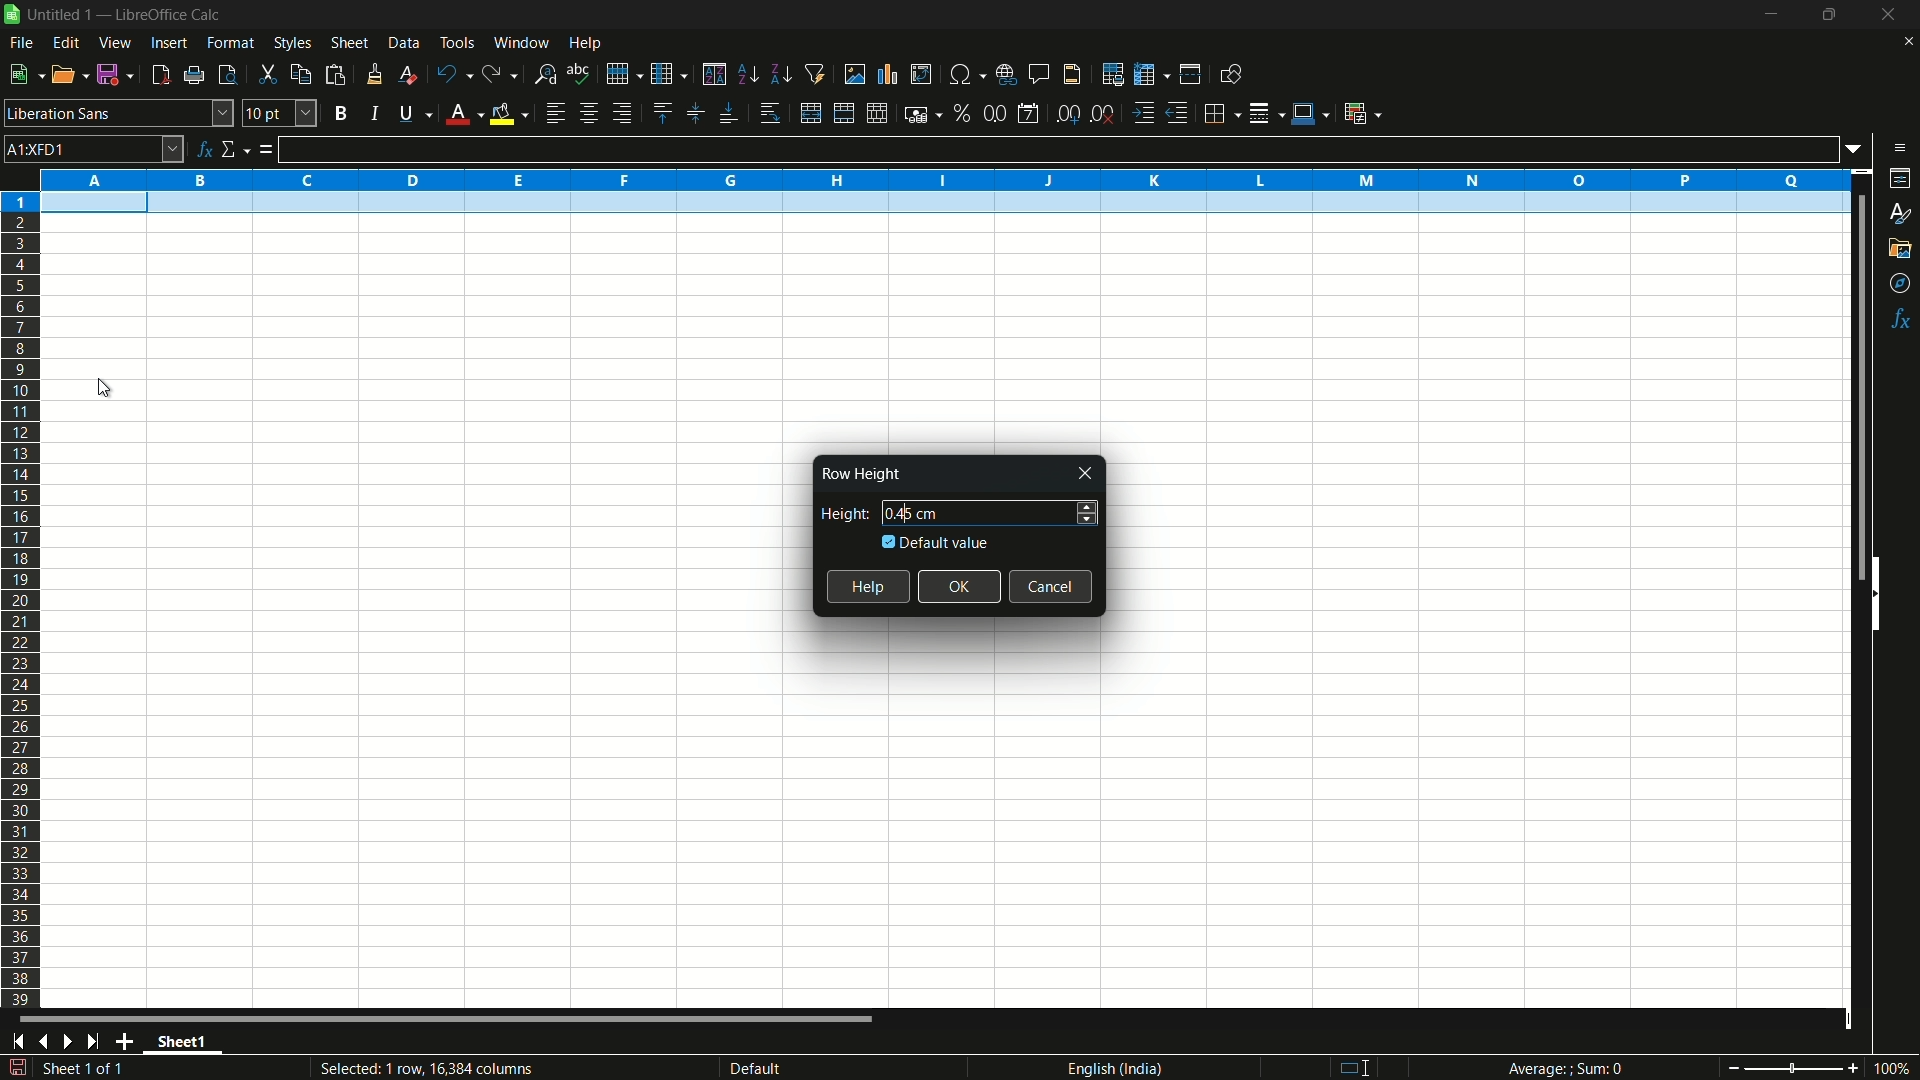  What do you see at coordinates (112, 390) in the screenshot?
I see `cursor` at bounding box center [112, 390].